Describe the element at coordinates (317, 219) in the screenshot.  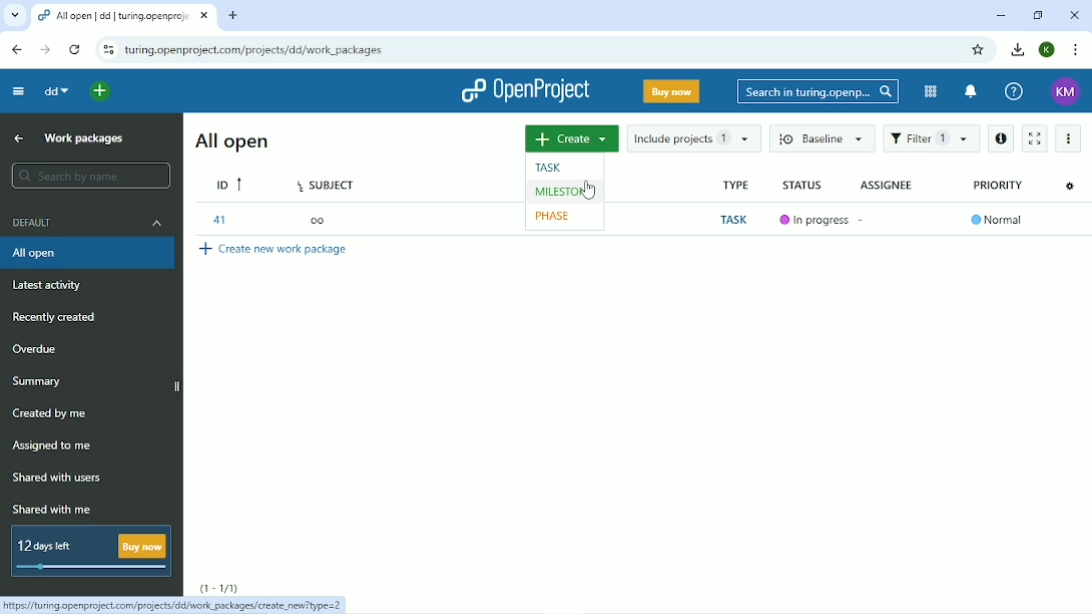
I see `oo` at that location.